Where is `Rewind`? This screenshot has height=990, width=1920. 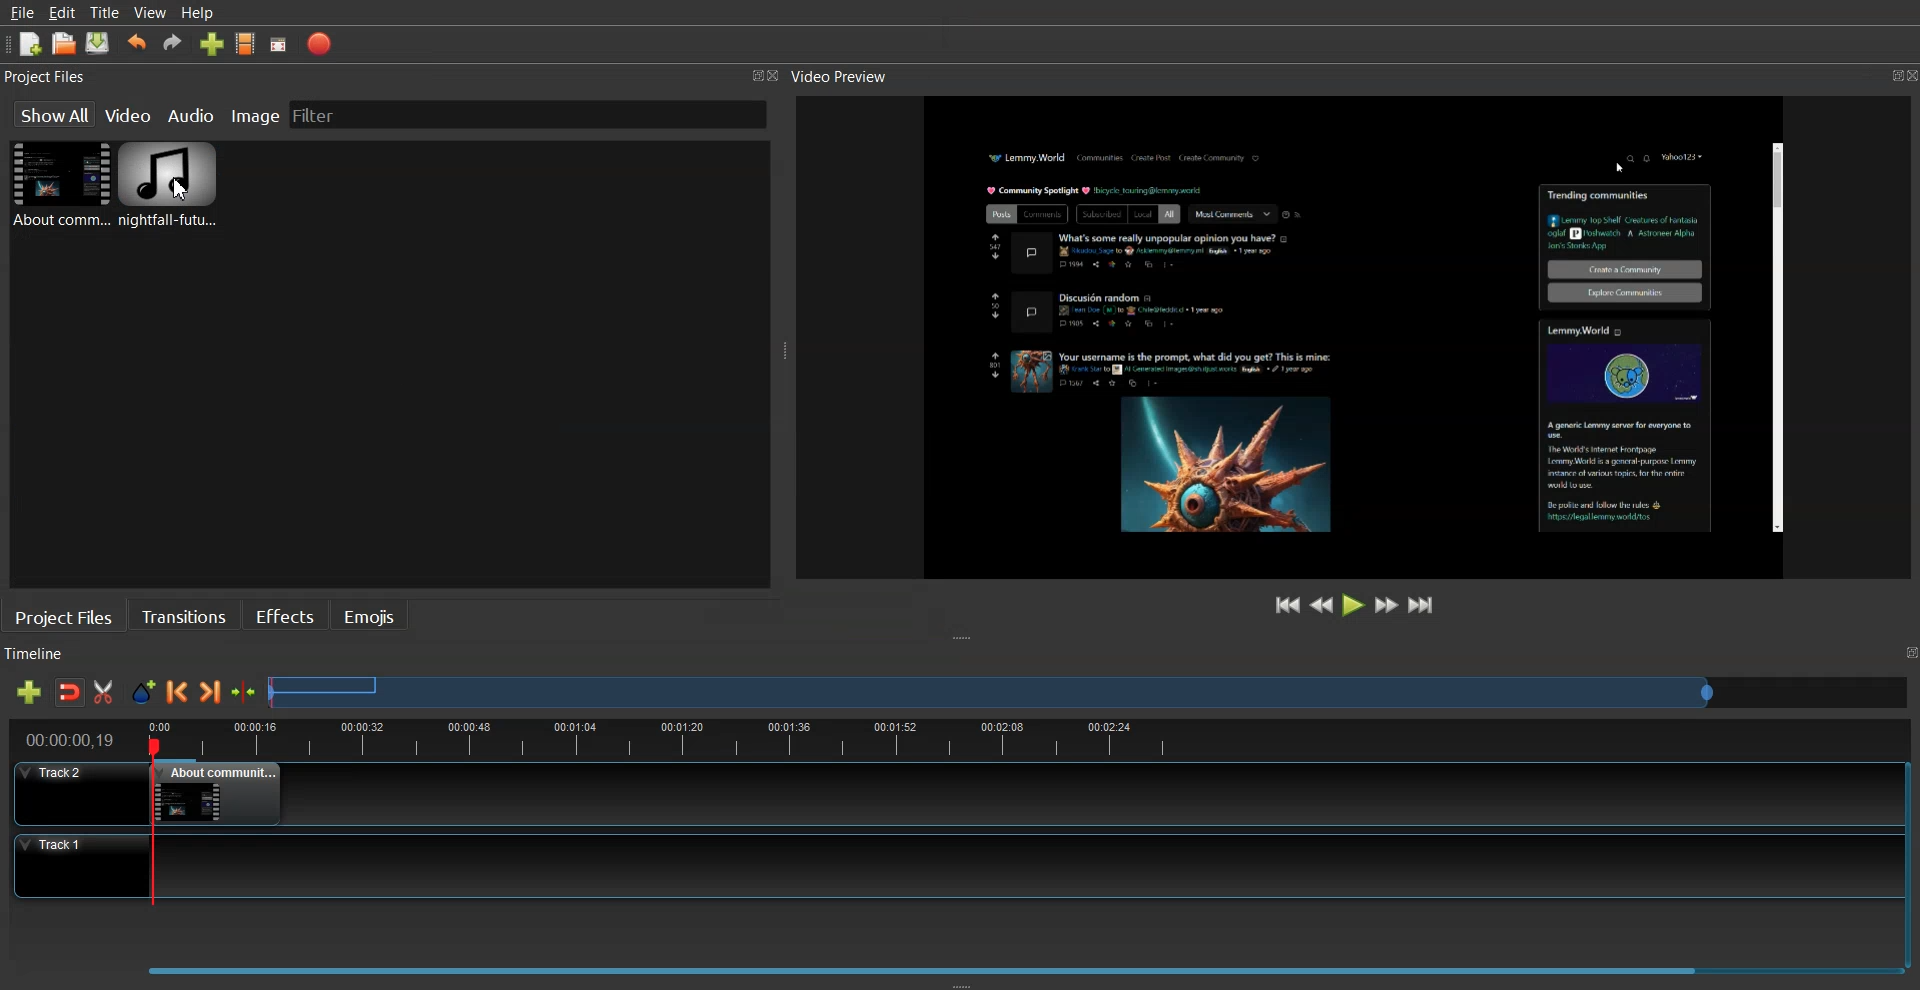 Rewind is located at coordinates (1322, 603).